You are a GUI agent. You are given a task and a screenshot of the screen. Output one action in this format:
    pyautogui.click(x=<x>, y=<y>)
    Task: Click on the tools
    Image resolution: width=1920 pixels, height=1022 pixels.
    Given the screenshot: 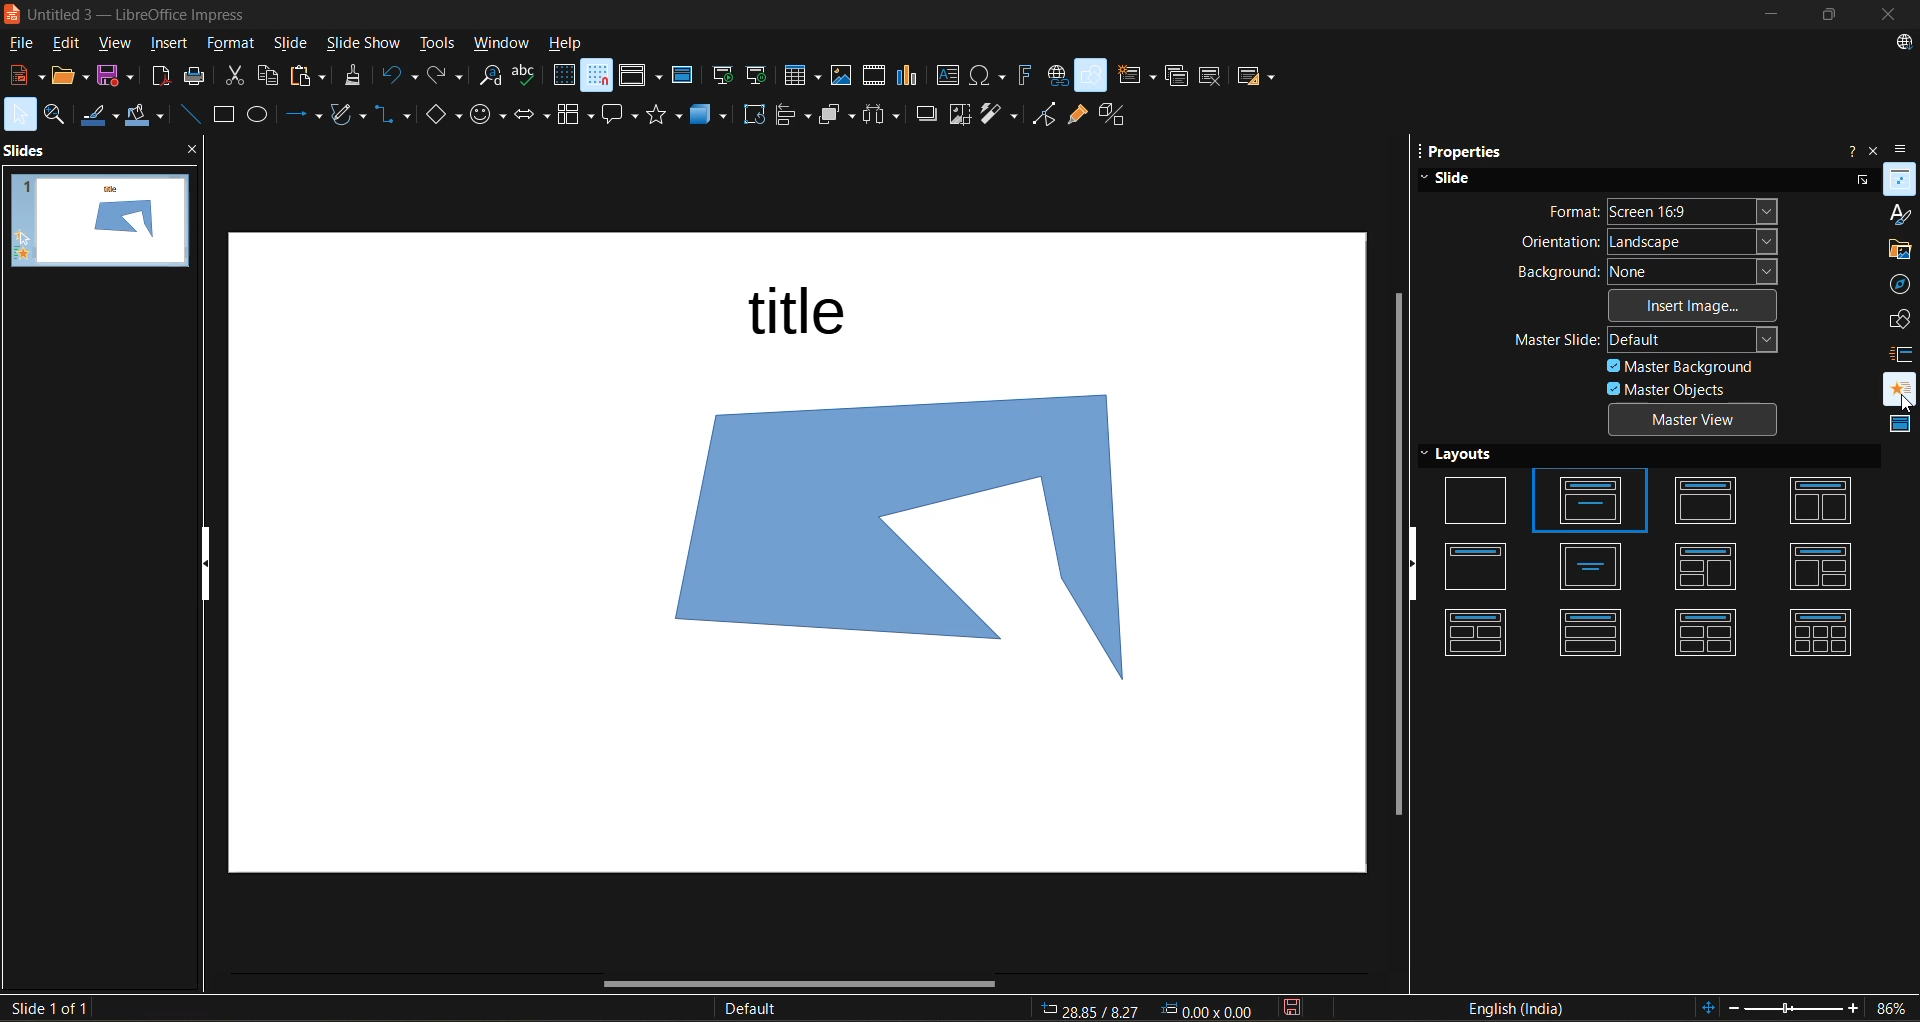 What is the action you would take?
    pyautogui.click(x=444, y=44)
    